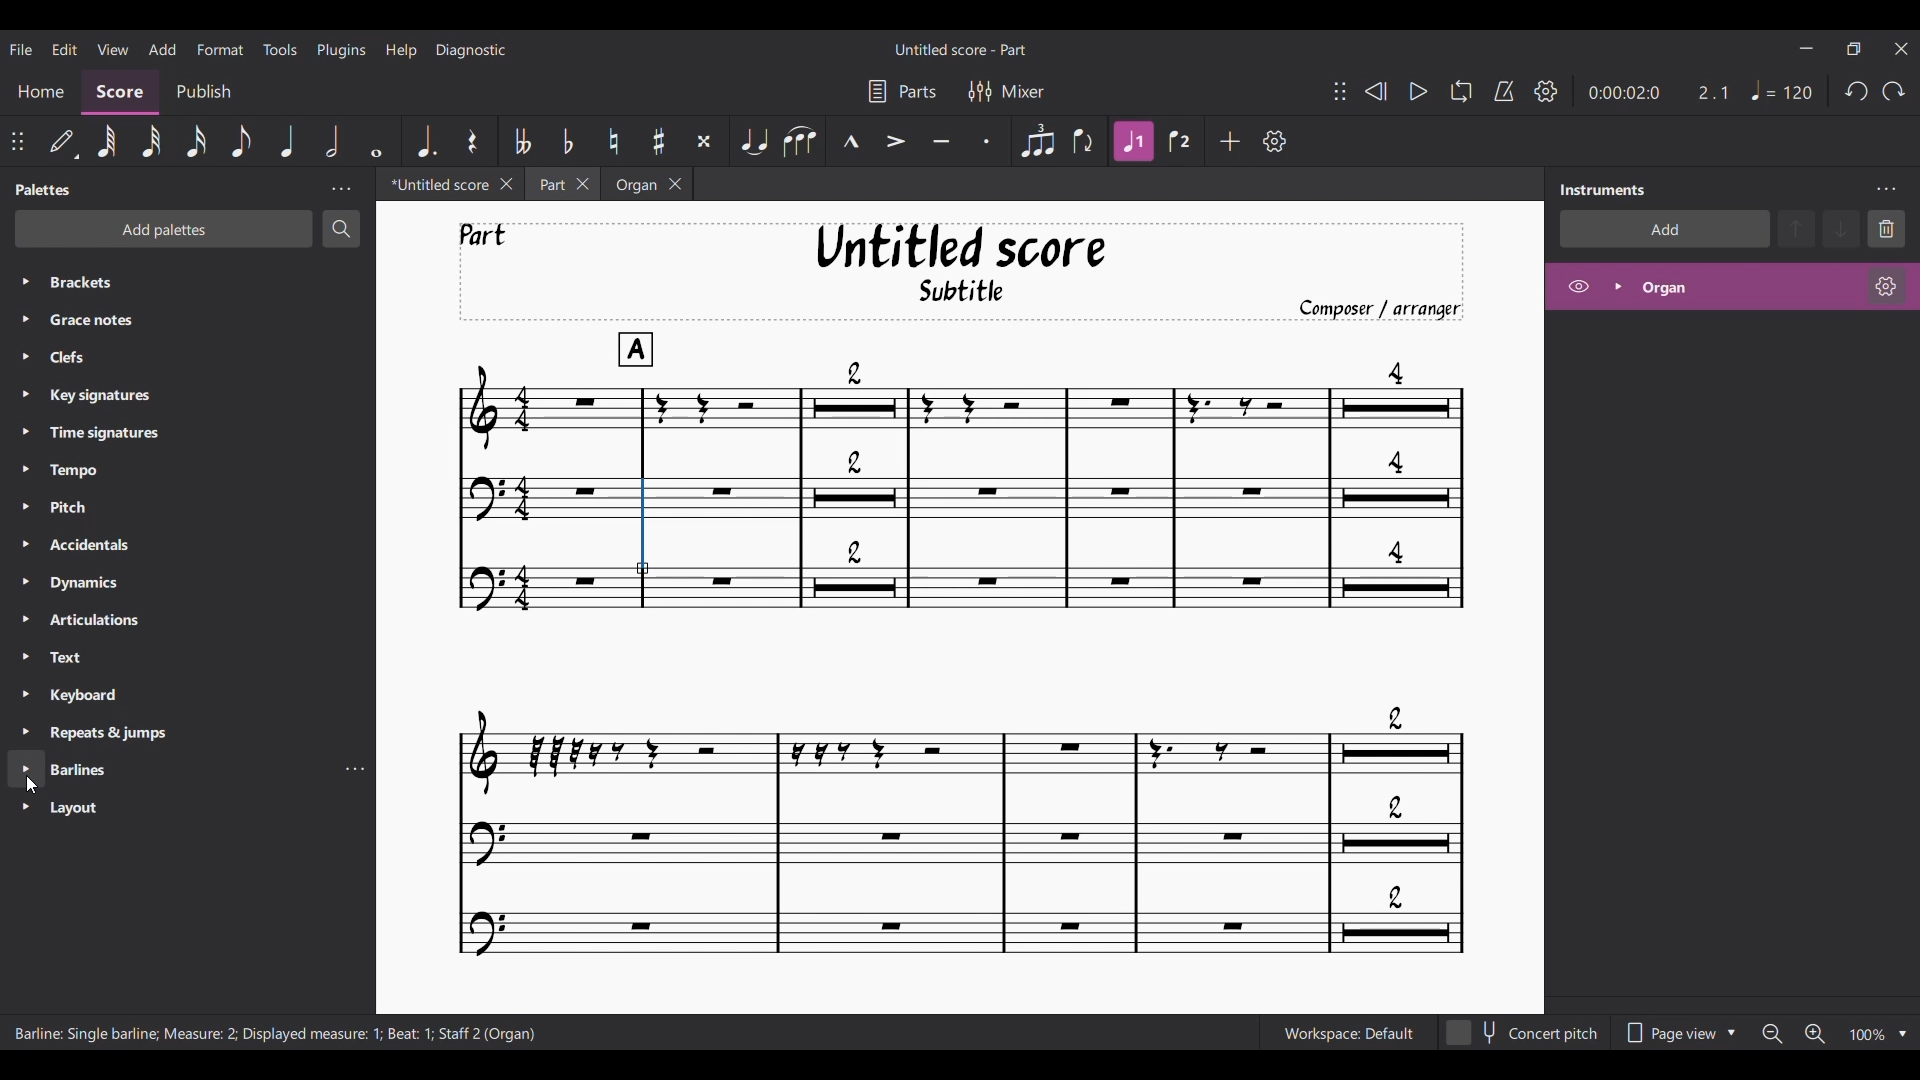 This screenshot has height=1080, width=1920. What do you see at coordinates (435, 184) in the screenshot?
I see `Untitled tab` at bounding box center [435, 184].